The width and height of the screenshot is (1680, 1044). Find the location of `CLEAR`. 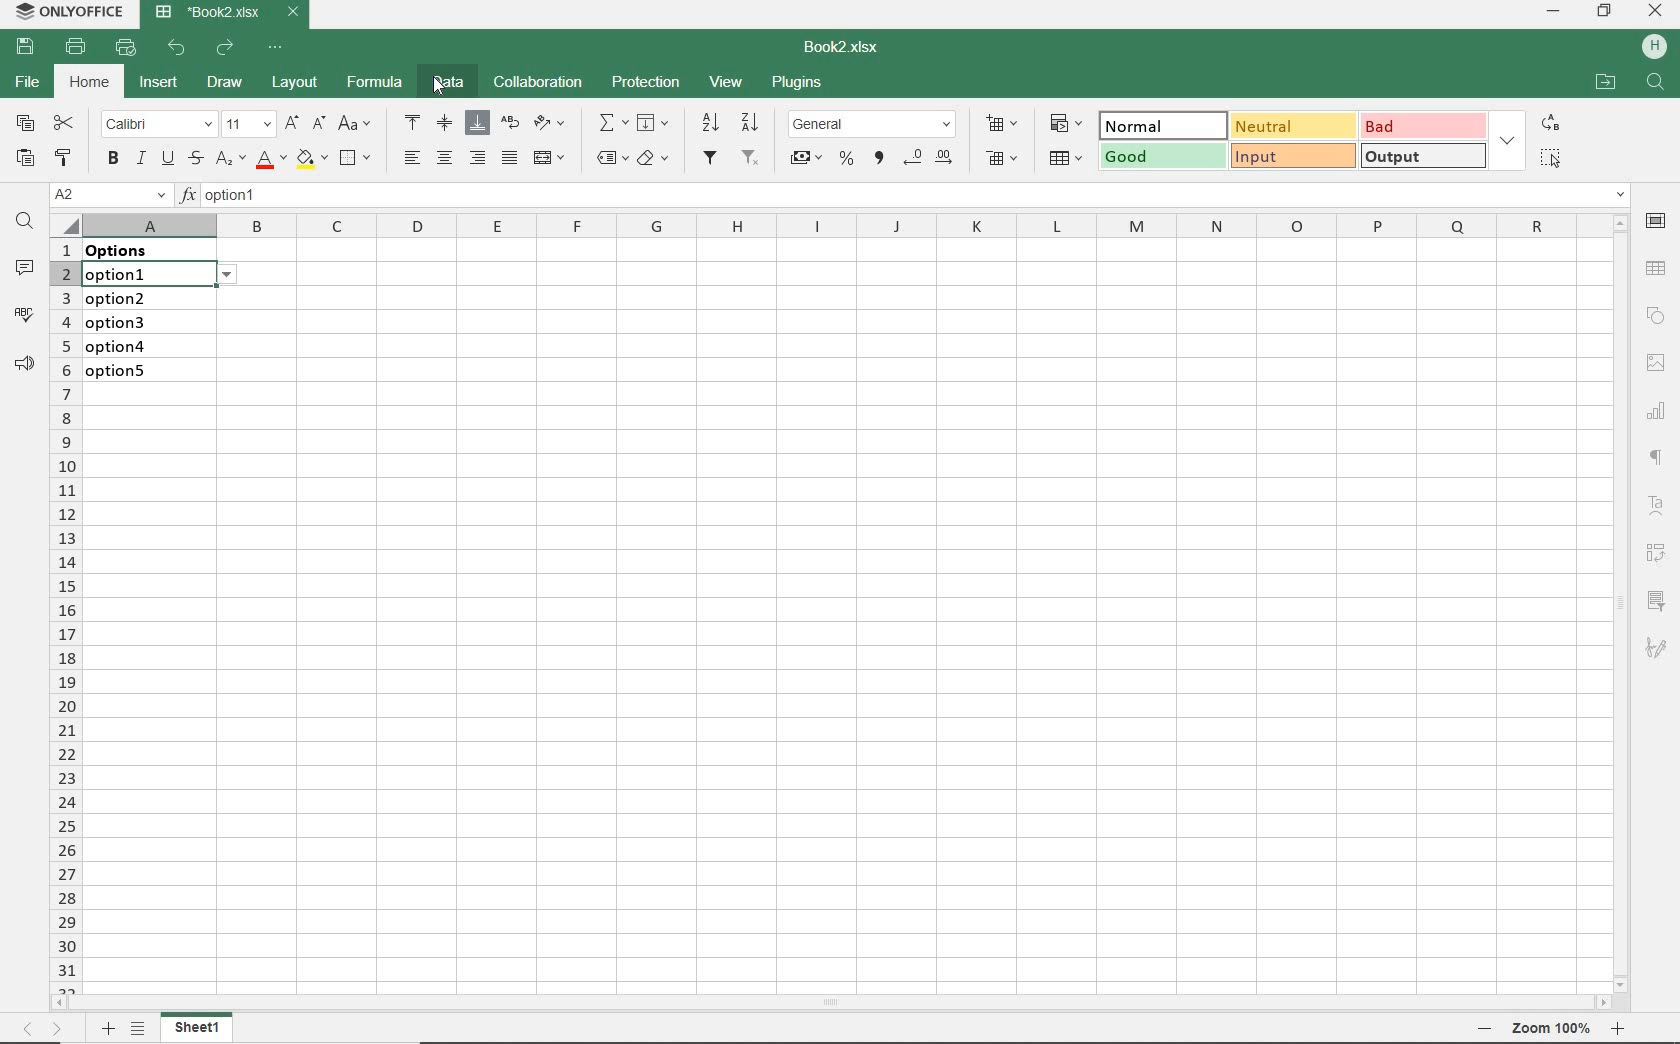

CLEAR is located at coordinates (655, 157).